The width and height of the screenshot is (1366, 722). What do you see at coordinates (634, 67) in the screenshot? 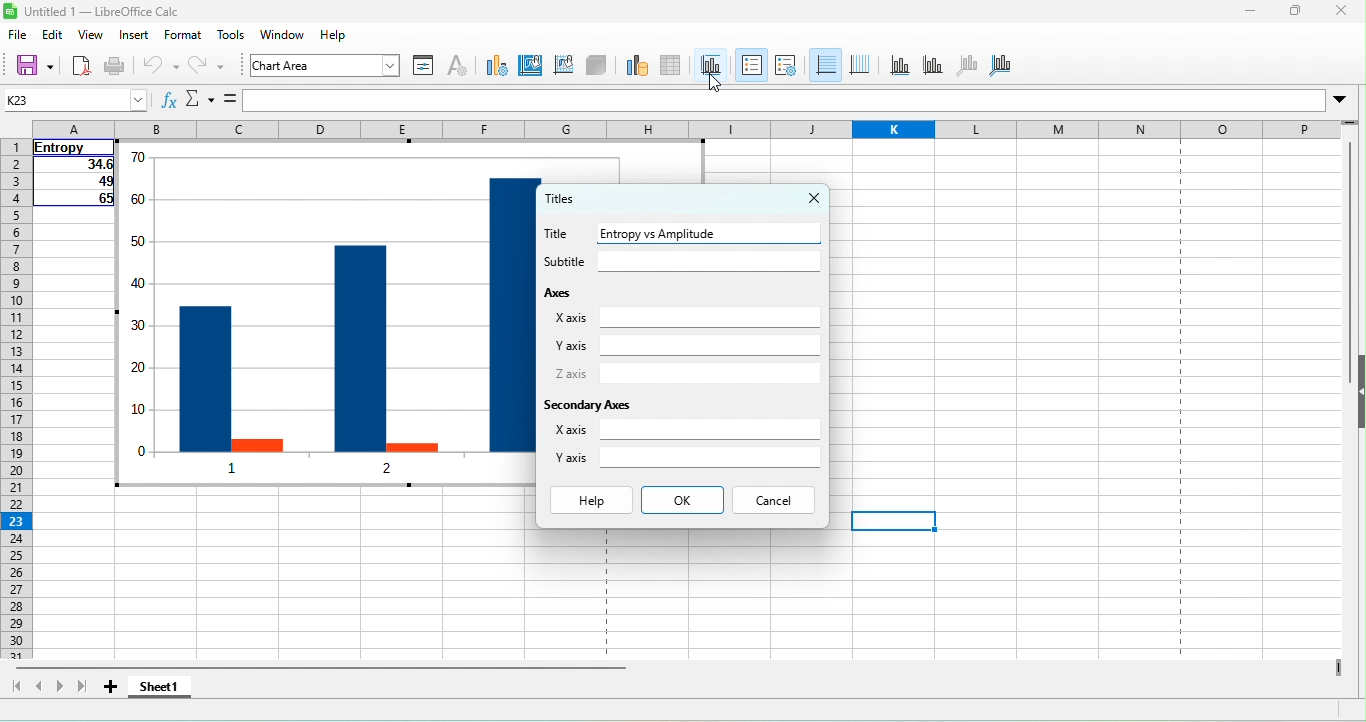
I see `data range` at bounding box center [634, 67].